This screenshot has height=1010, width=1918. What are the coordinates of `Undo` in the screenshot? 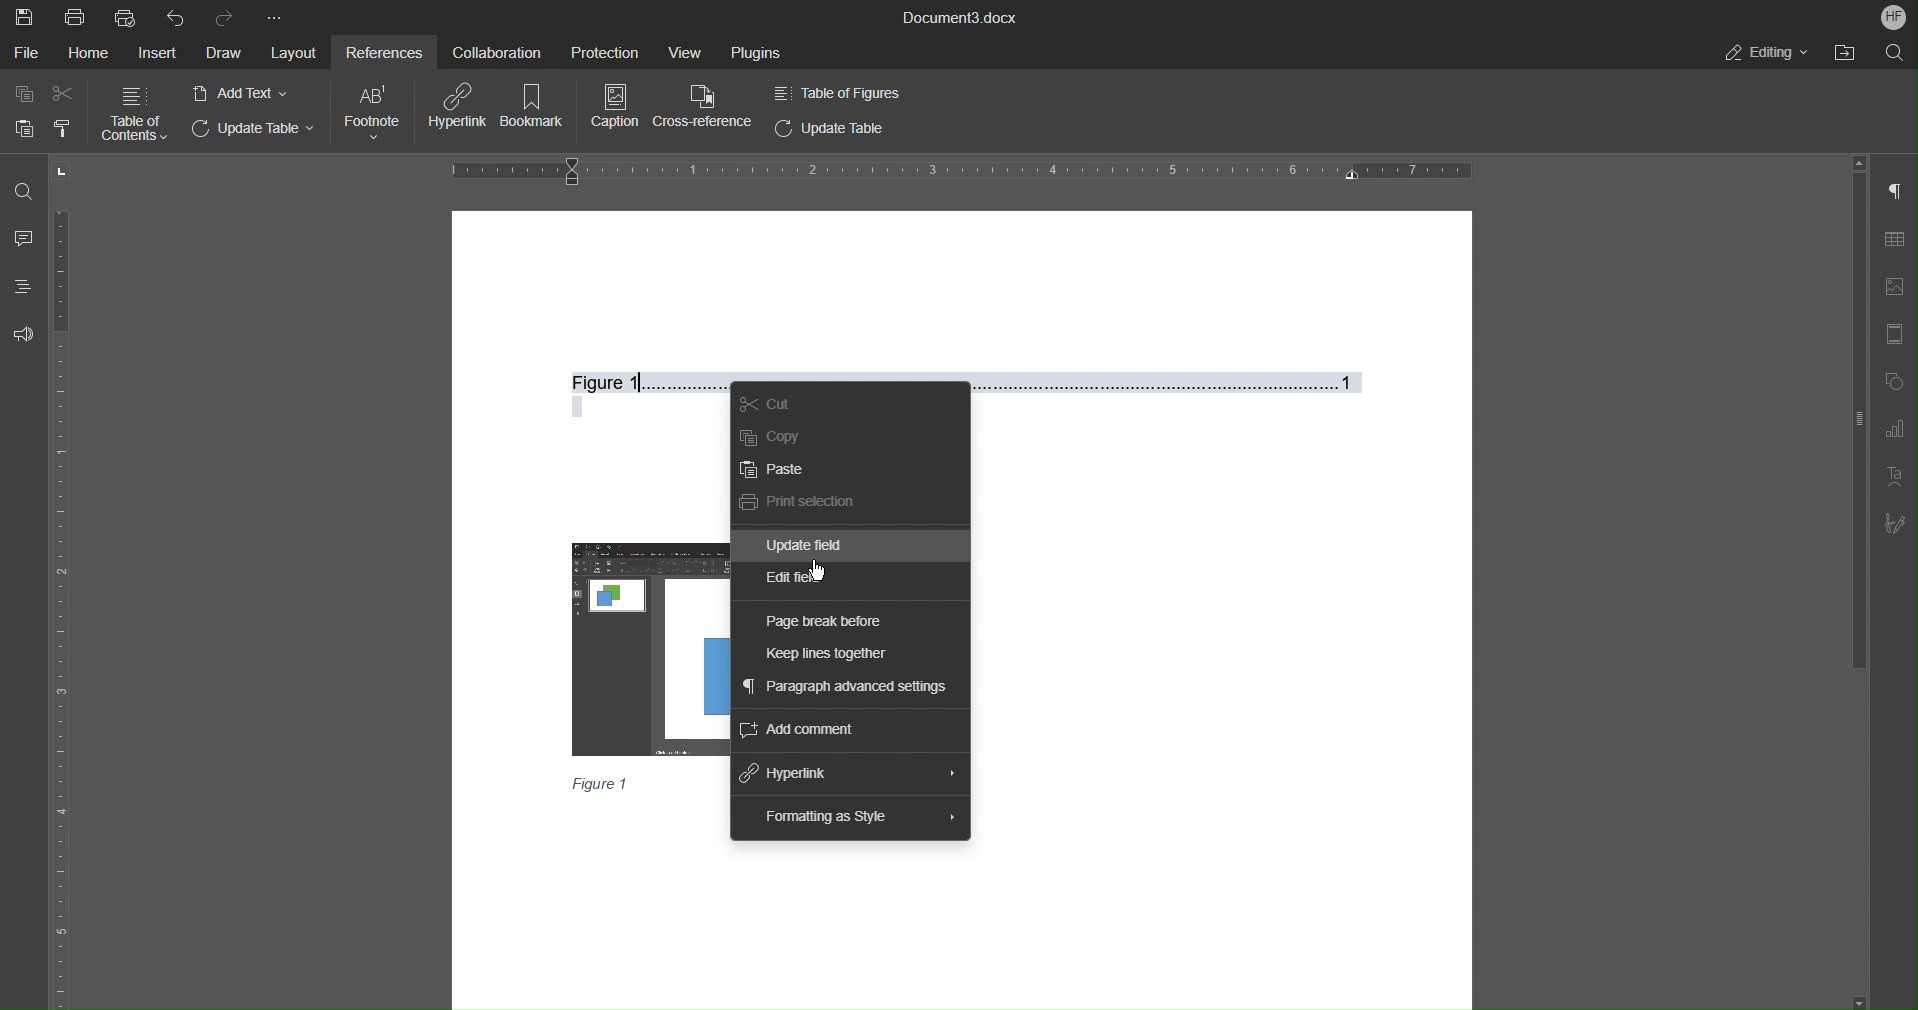 It's located at (175, 17).